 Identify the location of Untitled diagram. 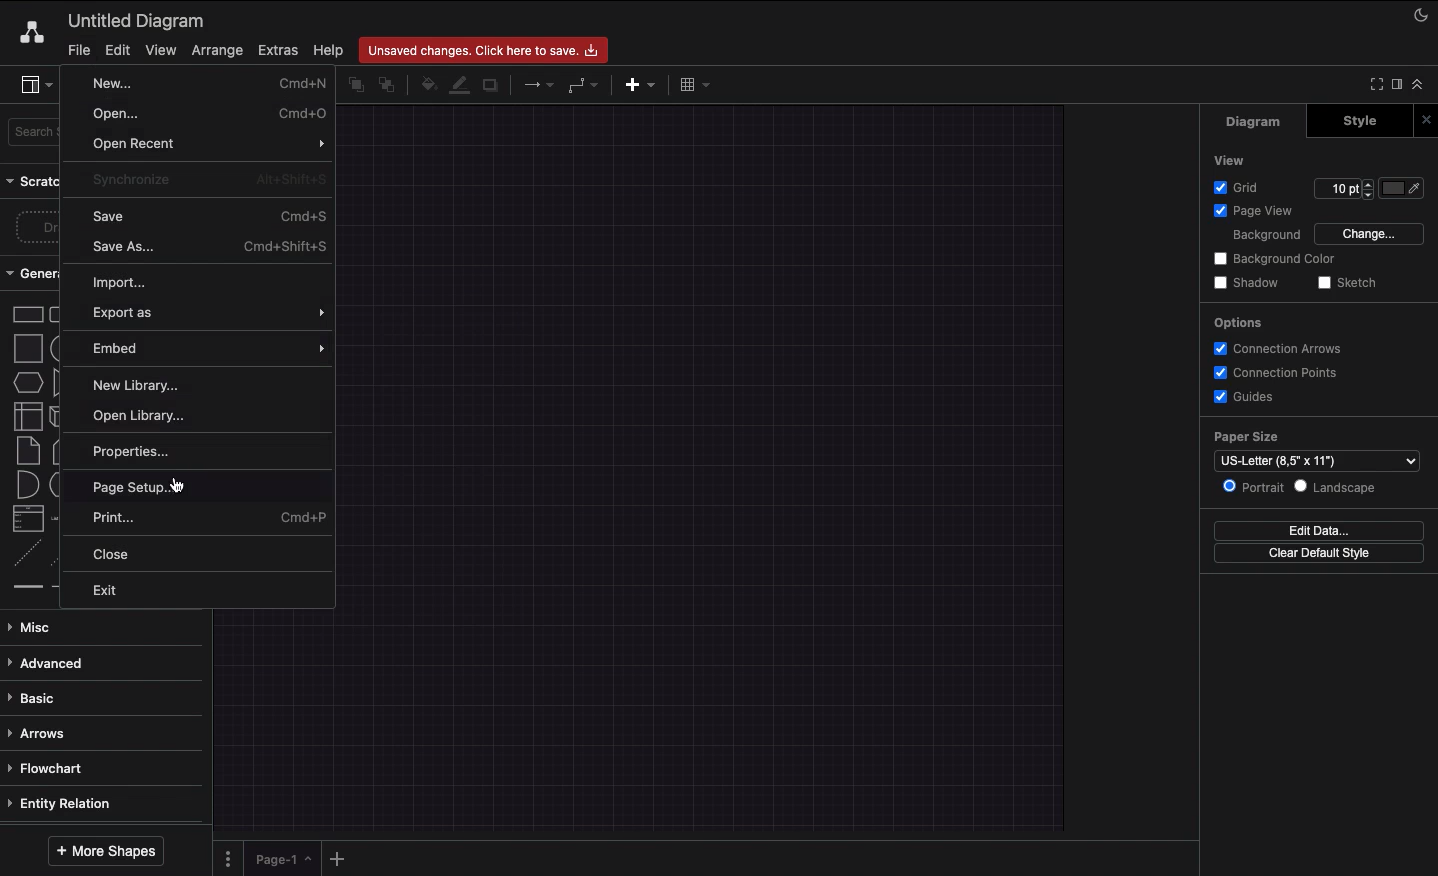
(137, 20).